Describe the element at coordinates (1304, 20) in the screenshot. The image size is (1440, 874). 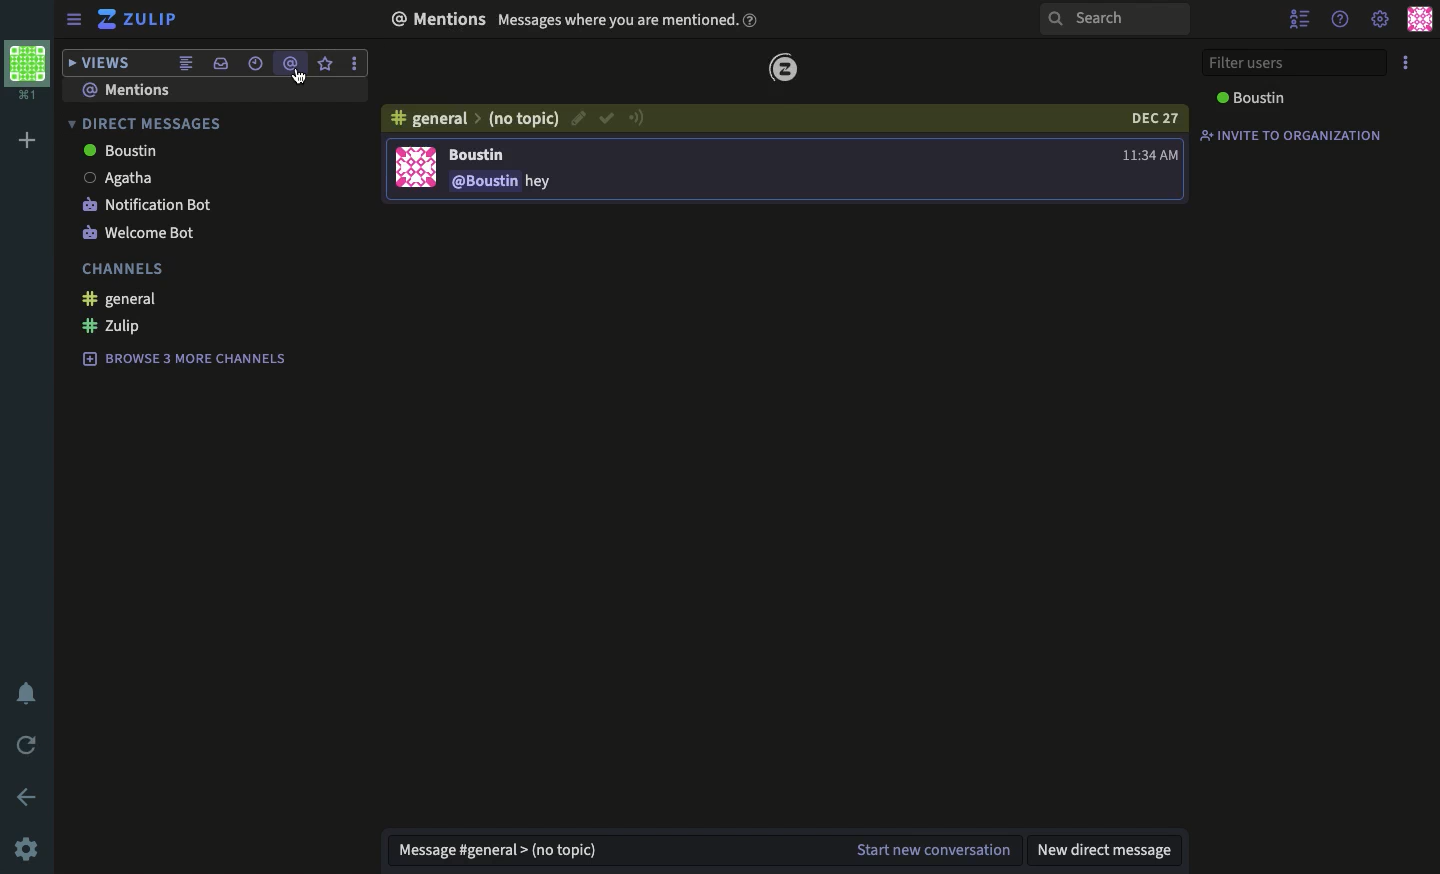
I see `hide user list` at that location.